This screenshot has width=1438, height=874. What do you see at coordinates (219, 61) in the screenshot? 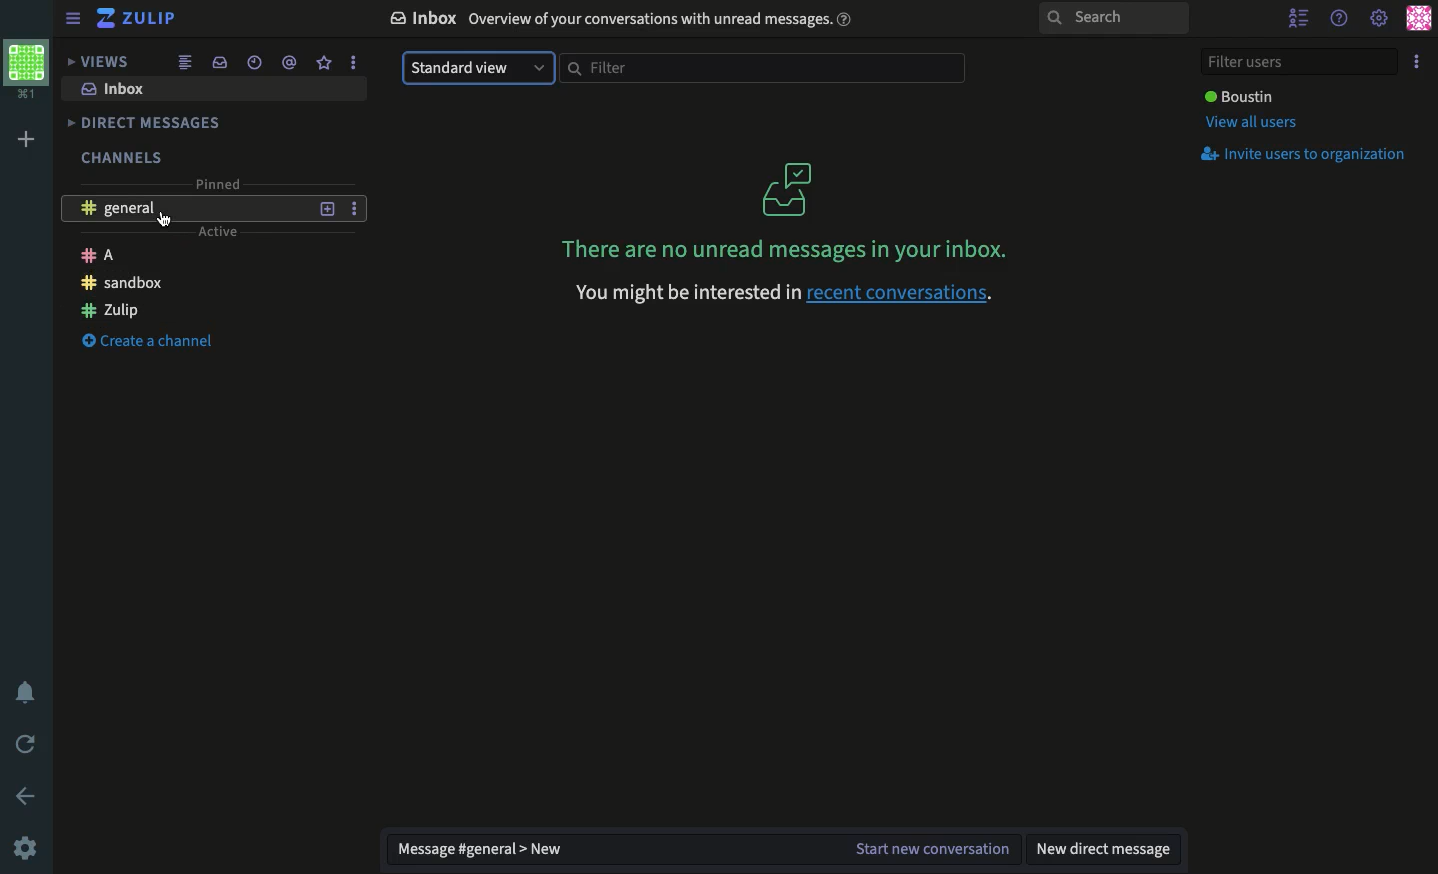
I see `Inbox` at bounding box center [219, 61].